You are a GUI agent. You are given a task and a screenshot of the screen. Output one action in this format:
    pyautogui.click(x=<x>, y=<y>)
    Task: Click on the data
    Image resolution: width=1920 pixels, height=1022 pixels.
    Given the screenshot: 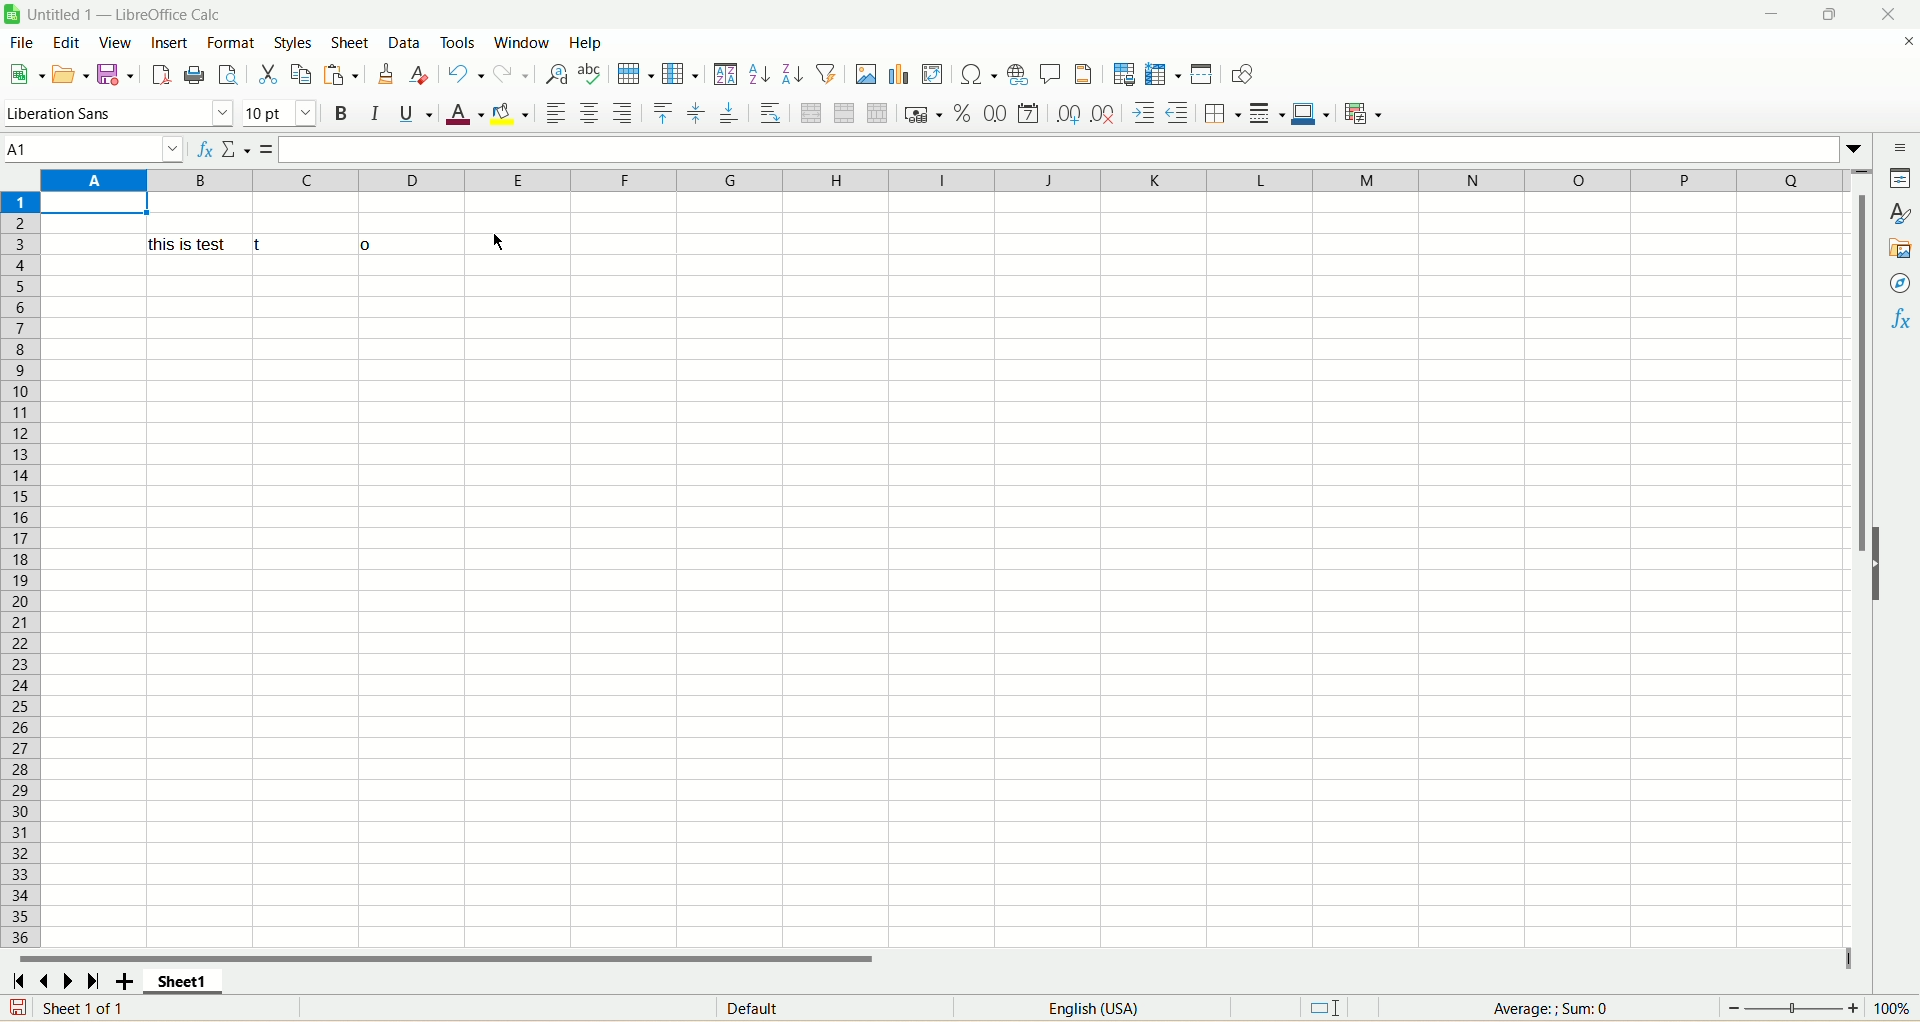 What is the action you would take?
    pyautogui.click(x=409, y=44)
    